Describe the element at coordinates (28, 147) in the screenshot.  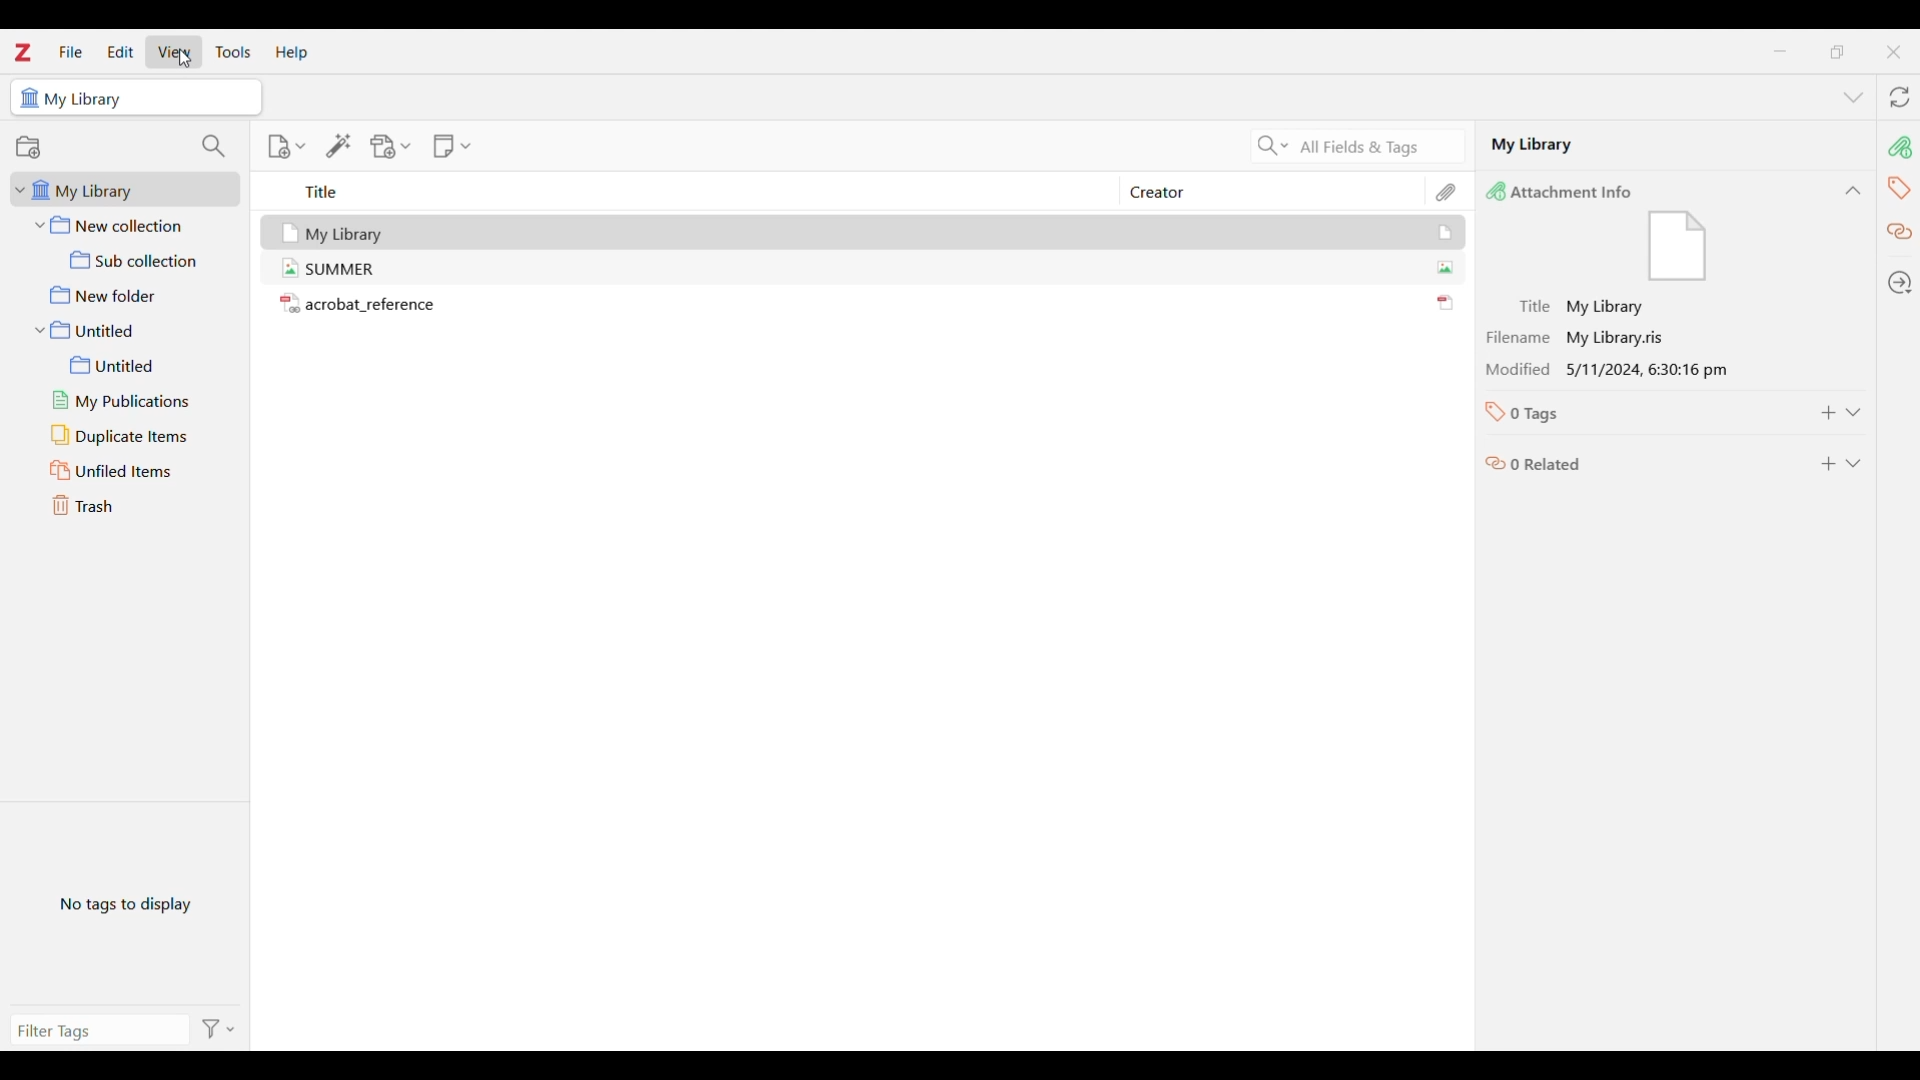
I see `Add new collection` at that location.